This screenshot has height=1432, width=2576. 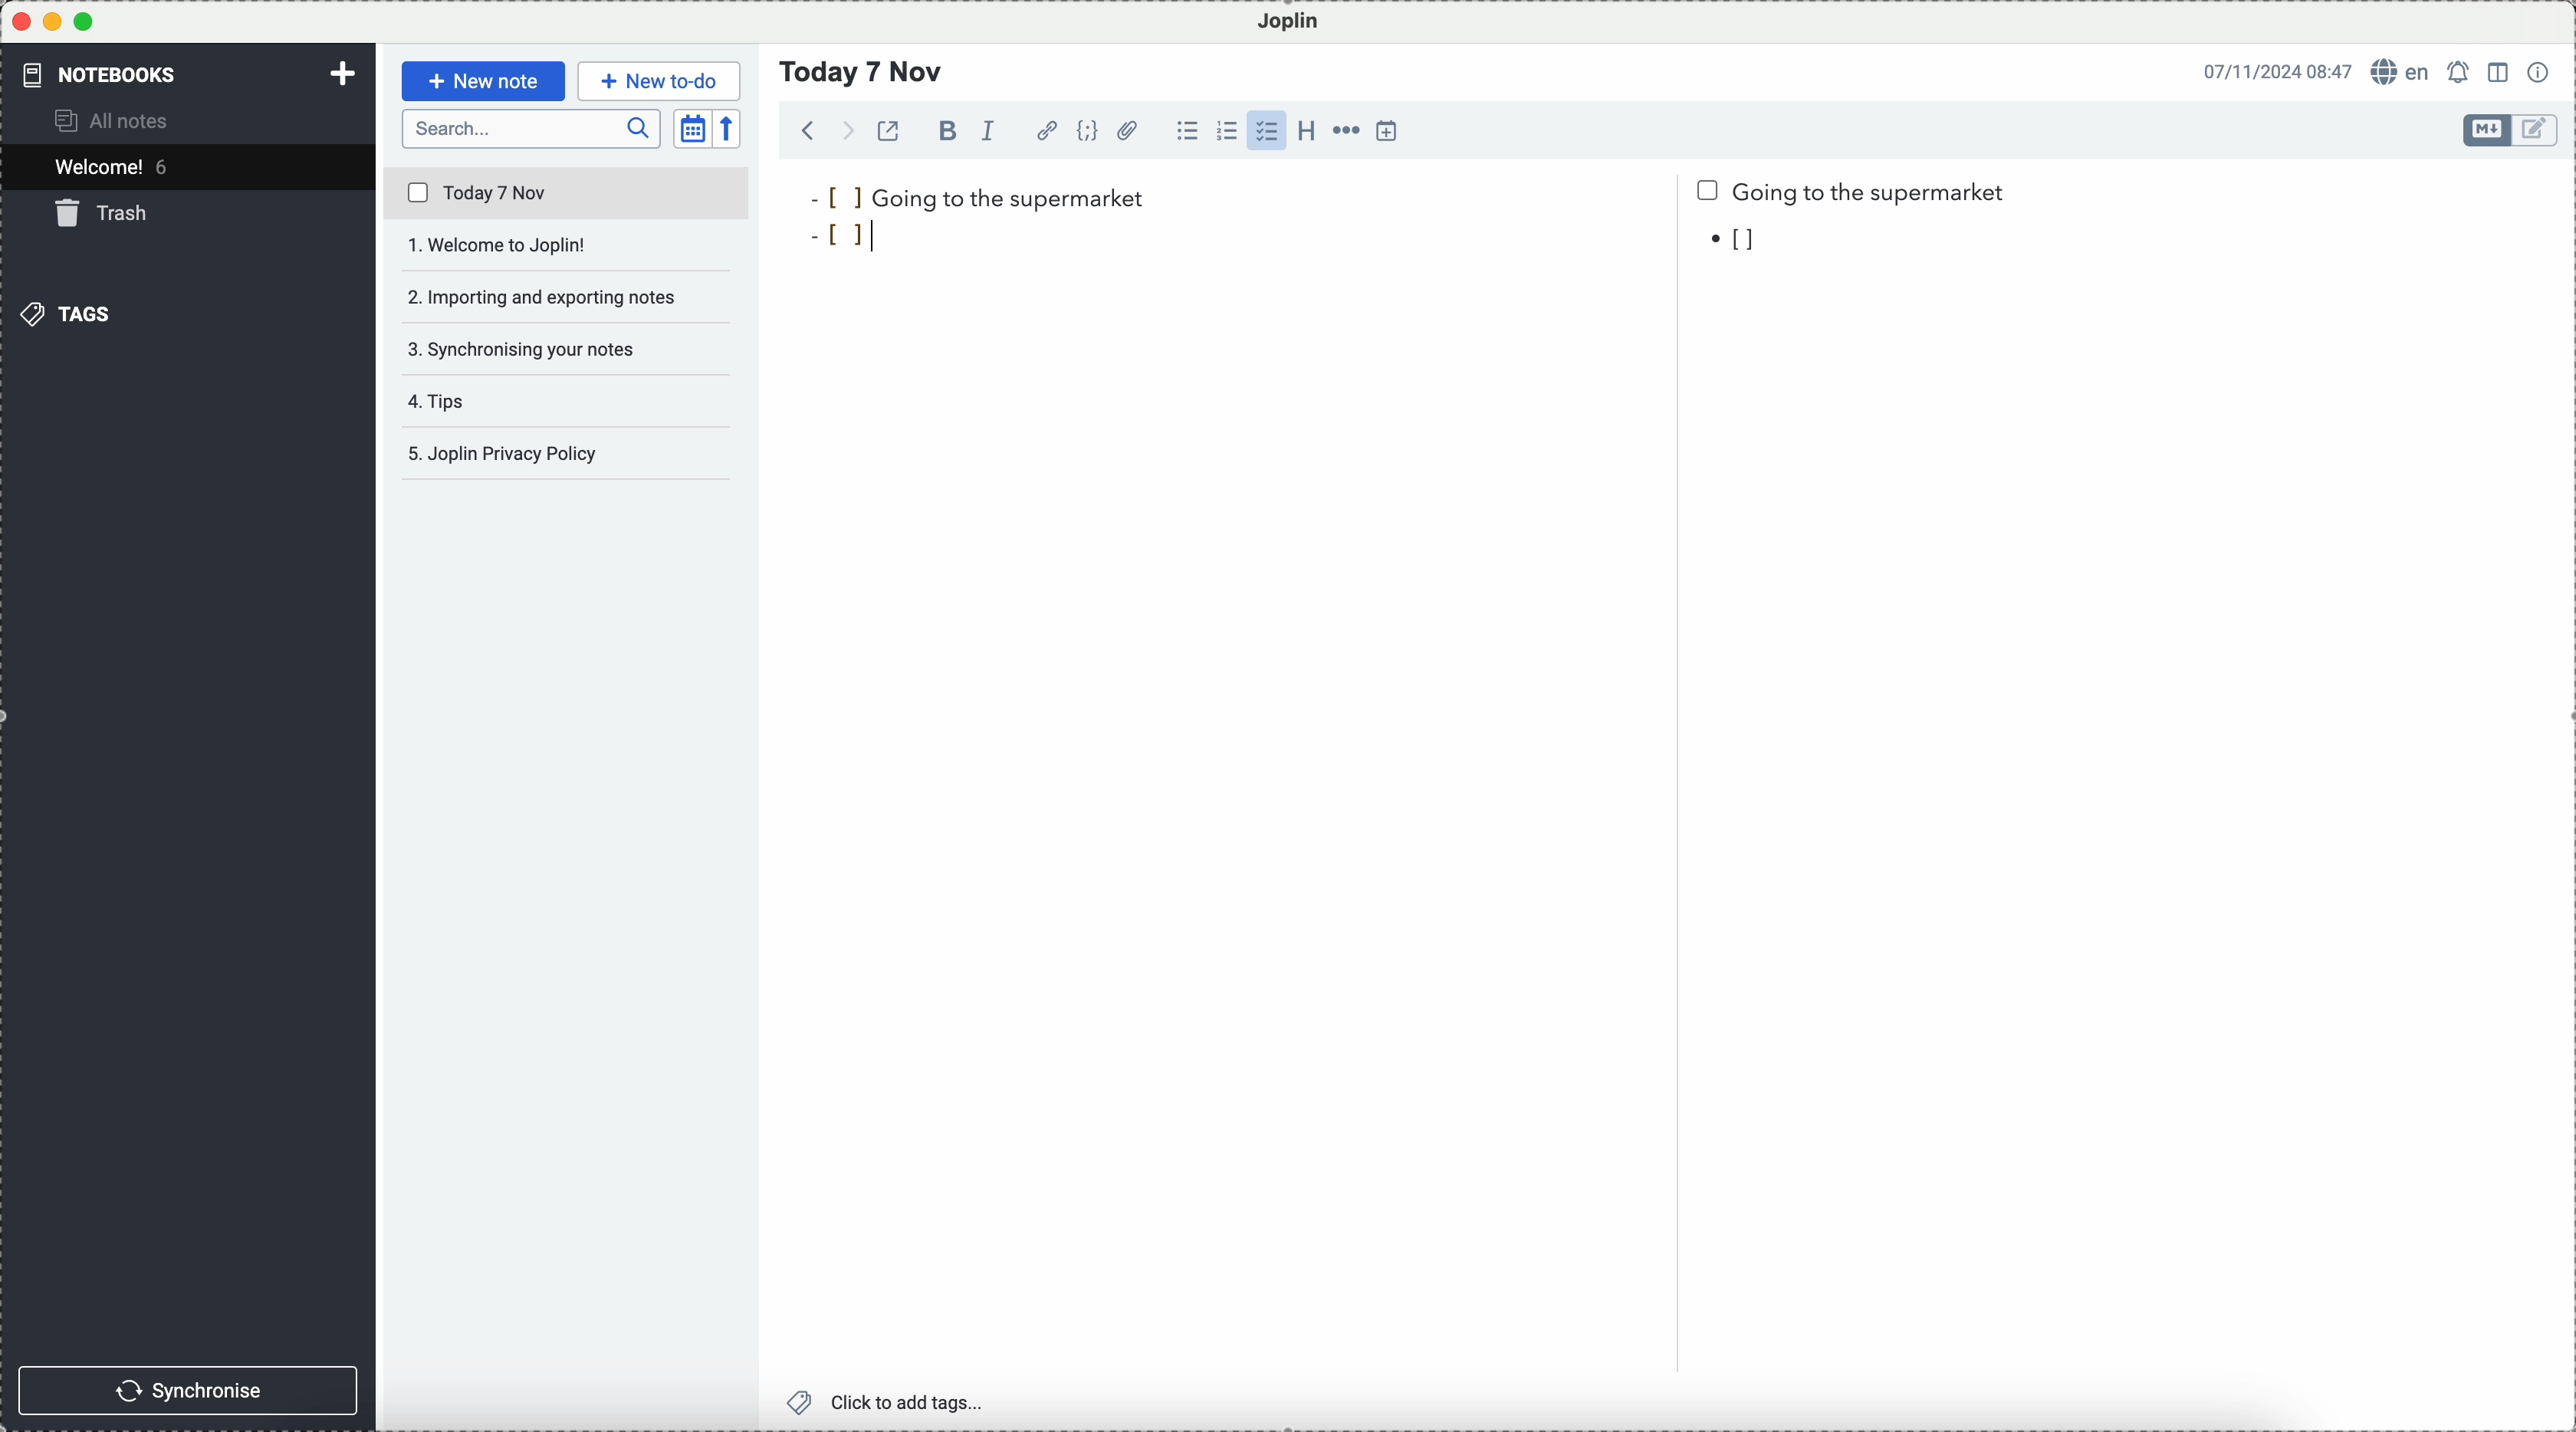 I want to click on note properties, so click(x=2540, y=72).